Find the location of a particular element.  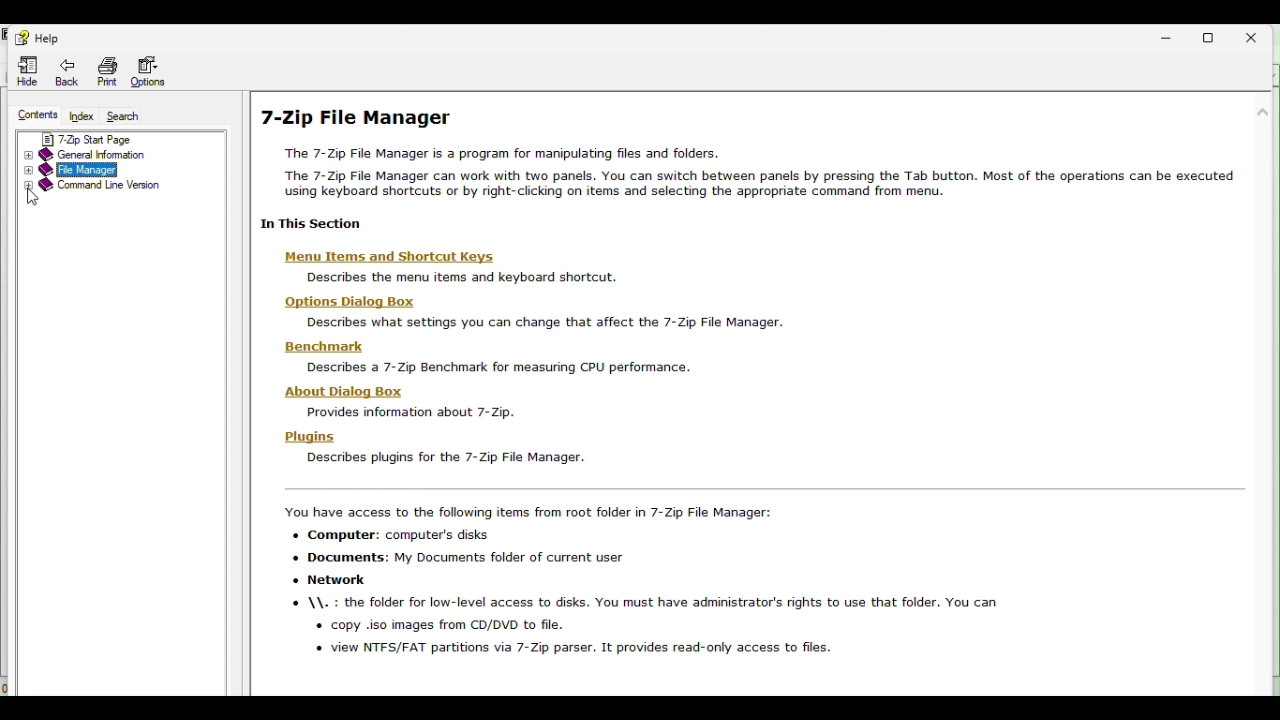

Plugins is located at coordinates (301, 436).